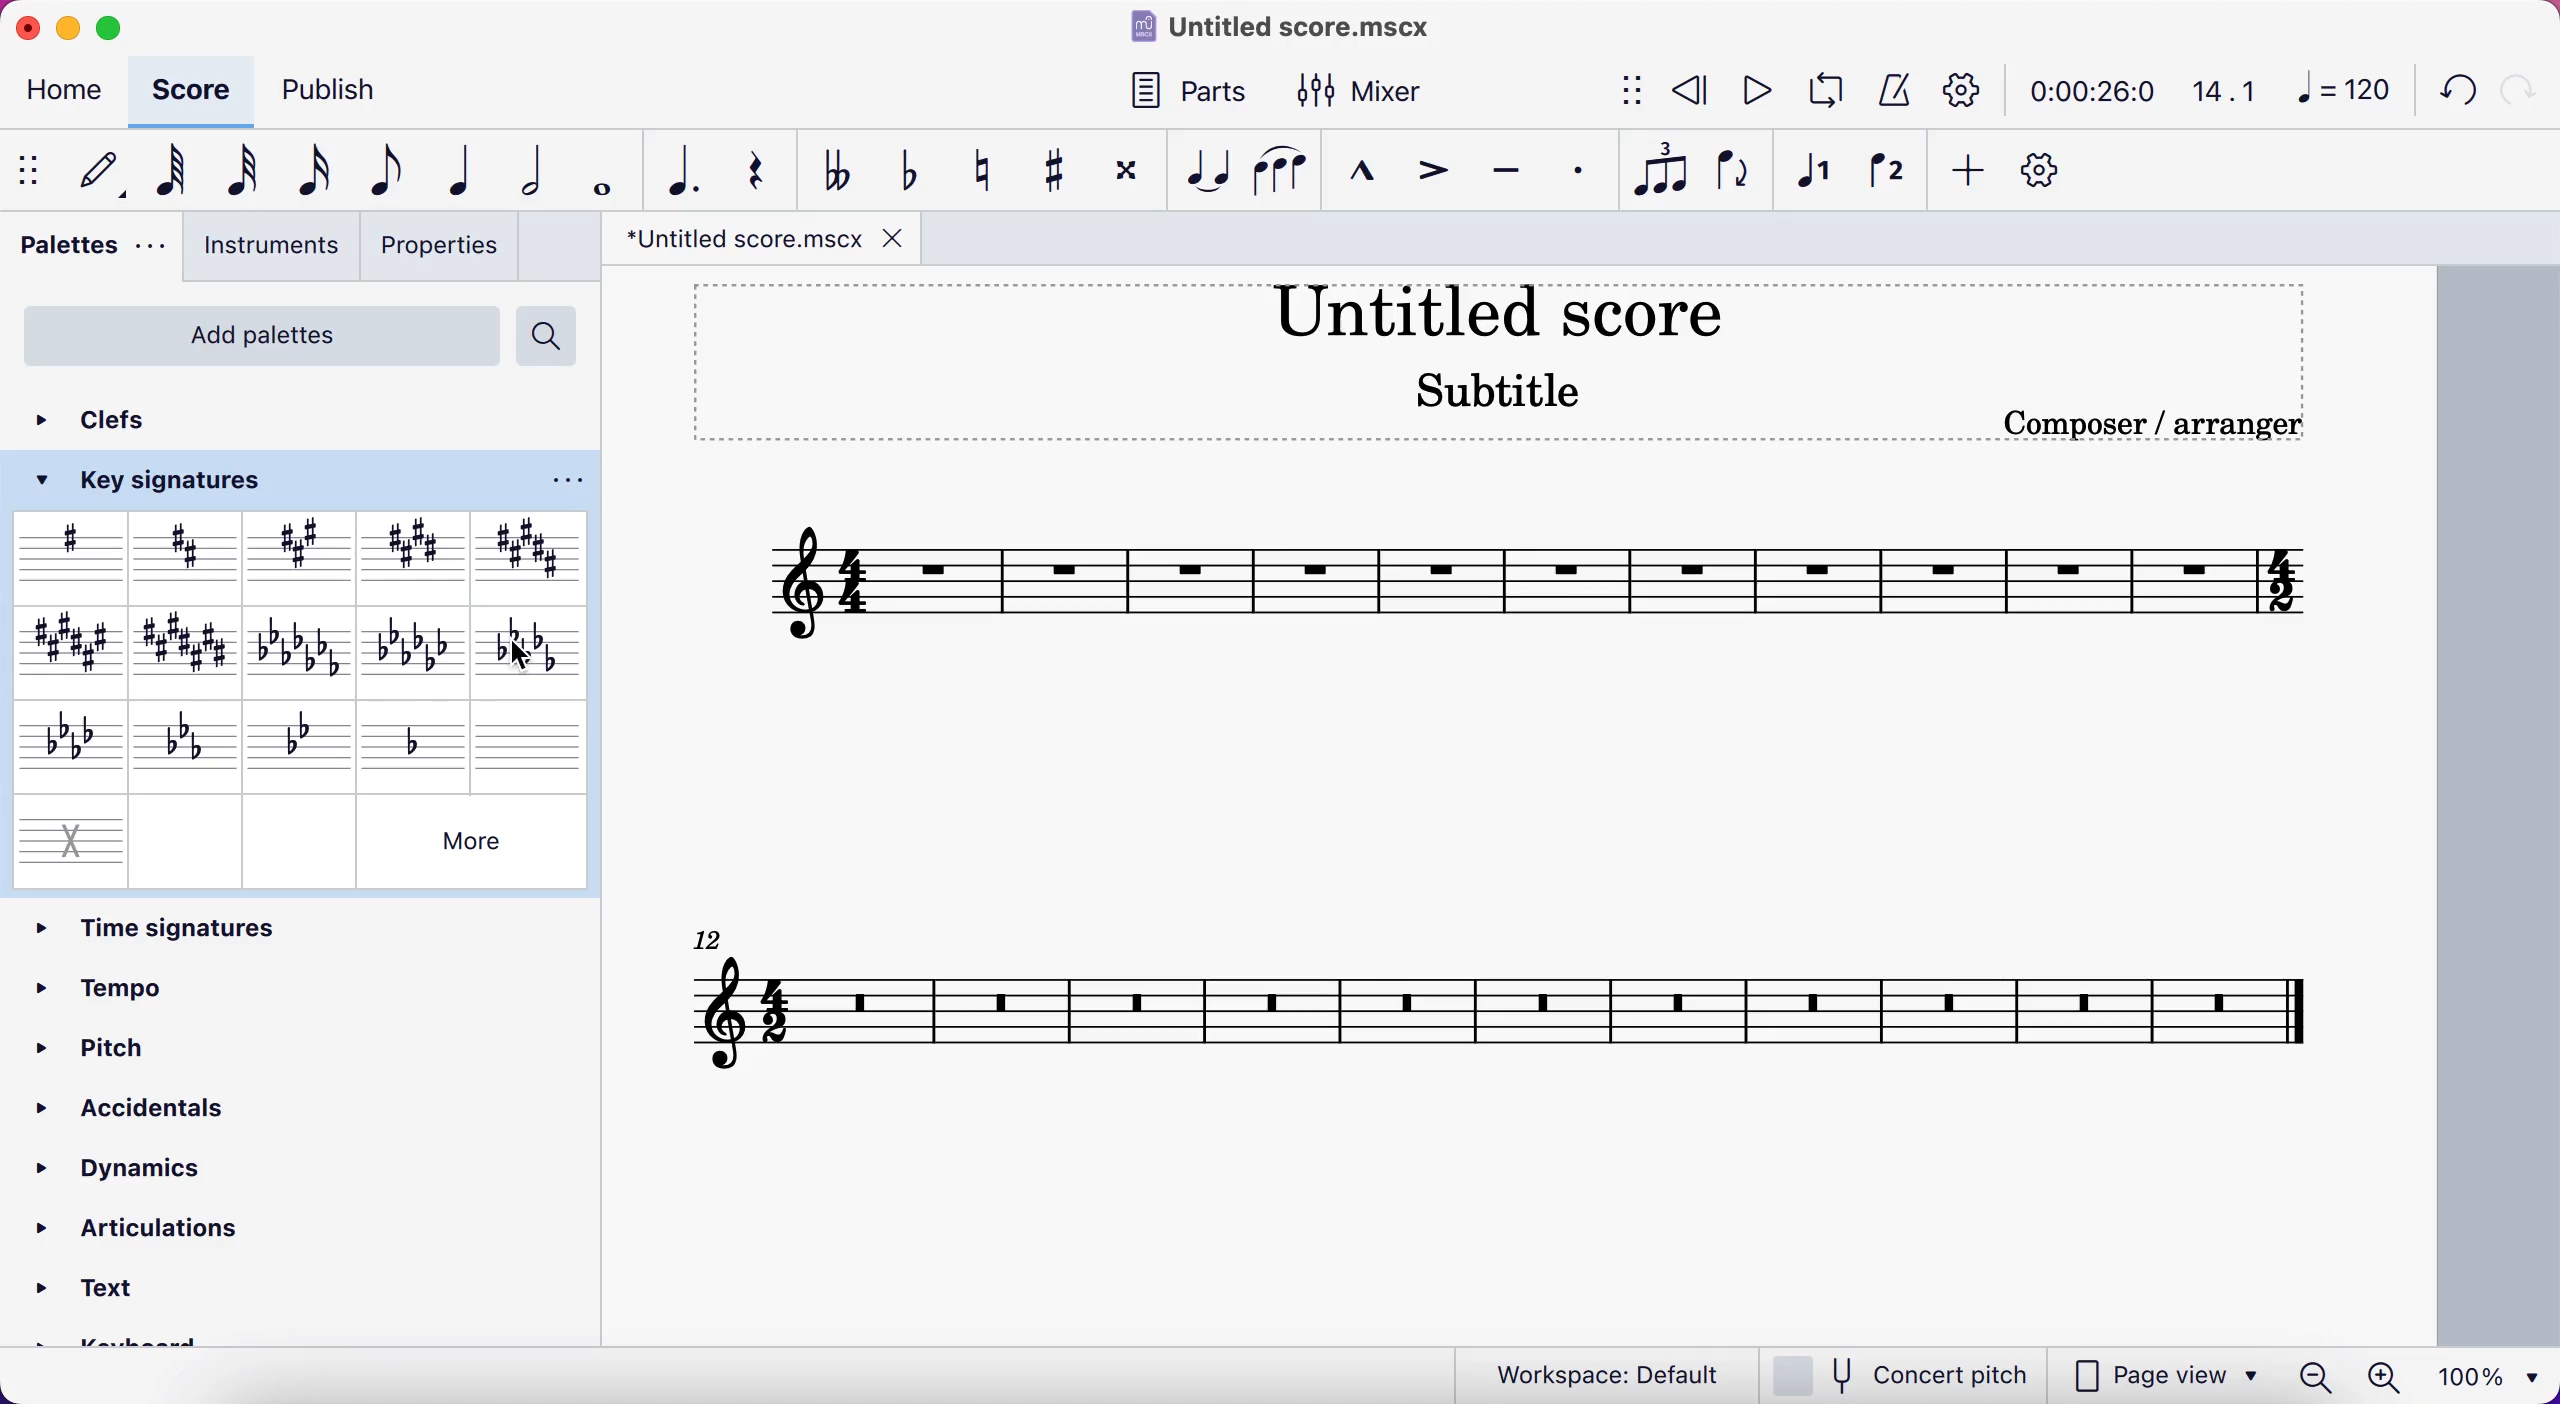 This screenshot has height=1404, width=2560. Describe the element at coordinates (1195, 93) in the screenshot. I see `parts` at that location.